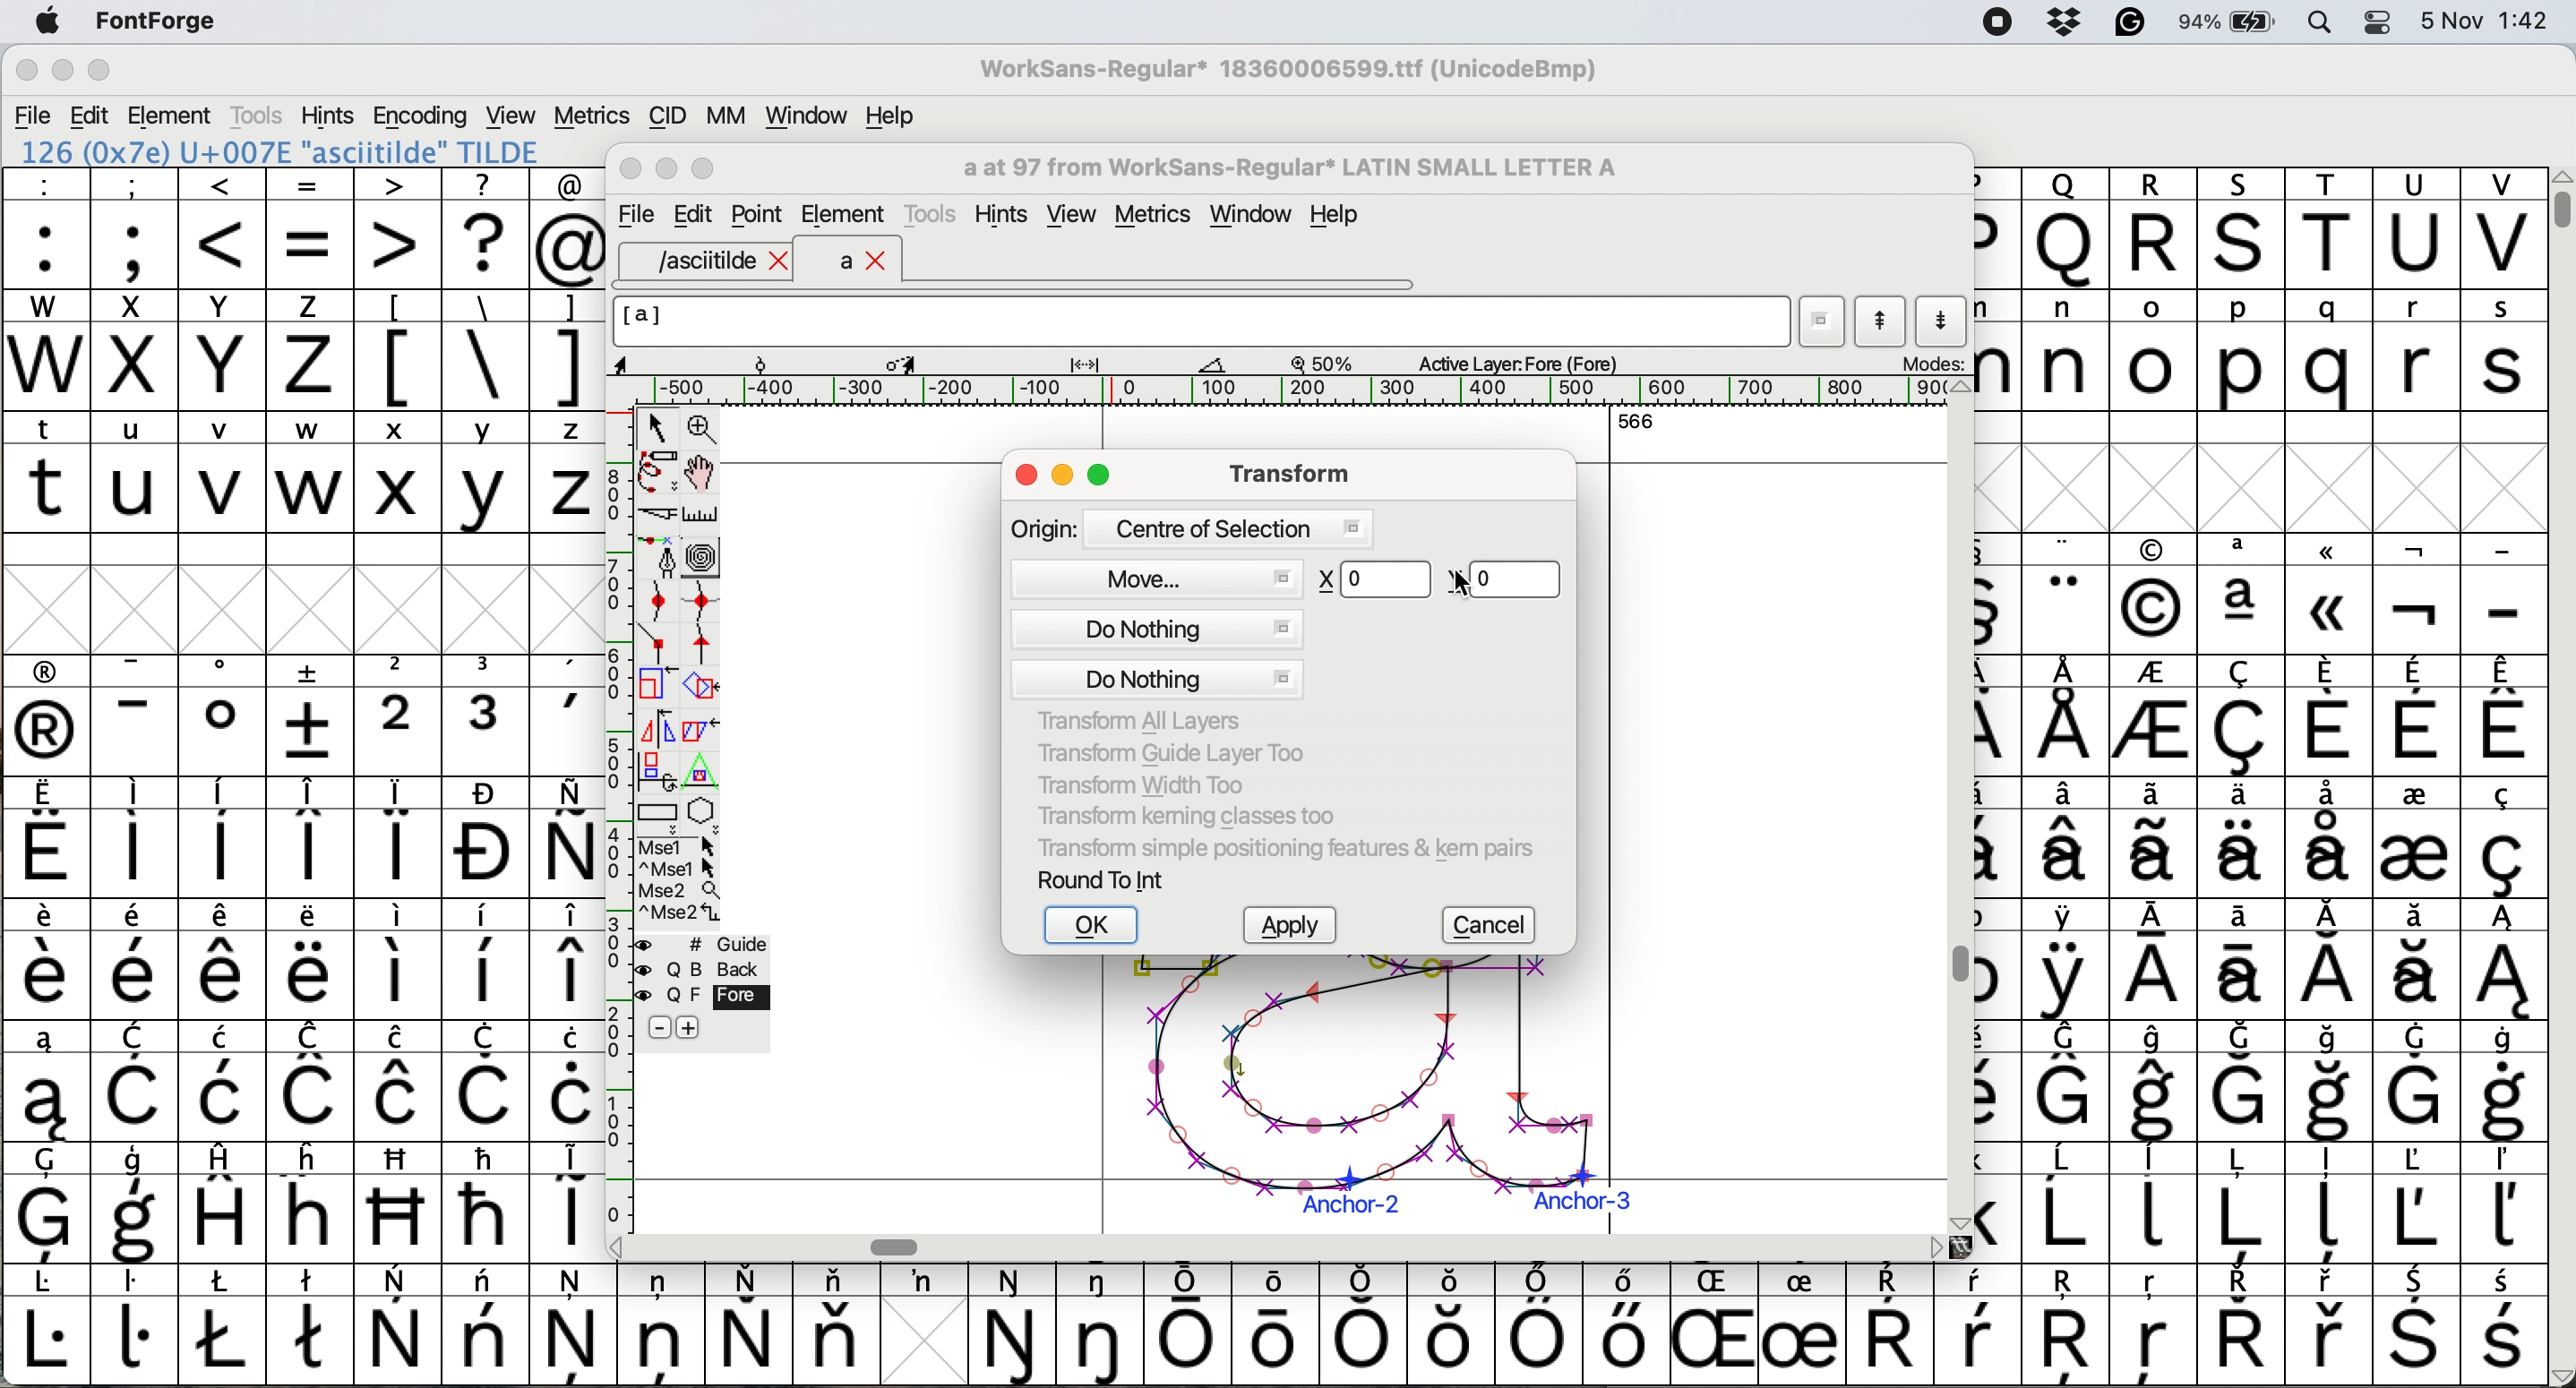 The height and width of the screenshot is (1388, 2576). Describe the element at coordinates (2065, 960) in the screenshot. I see `symbol` at that location.